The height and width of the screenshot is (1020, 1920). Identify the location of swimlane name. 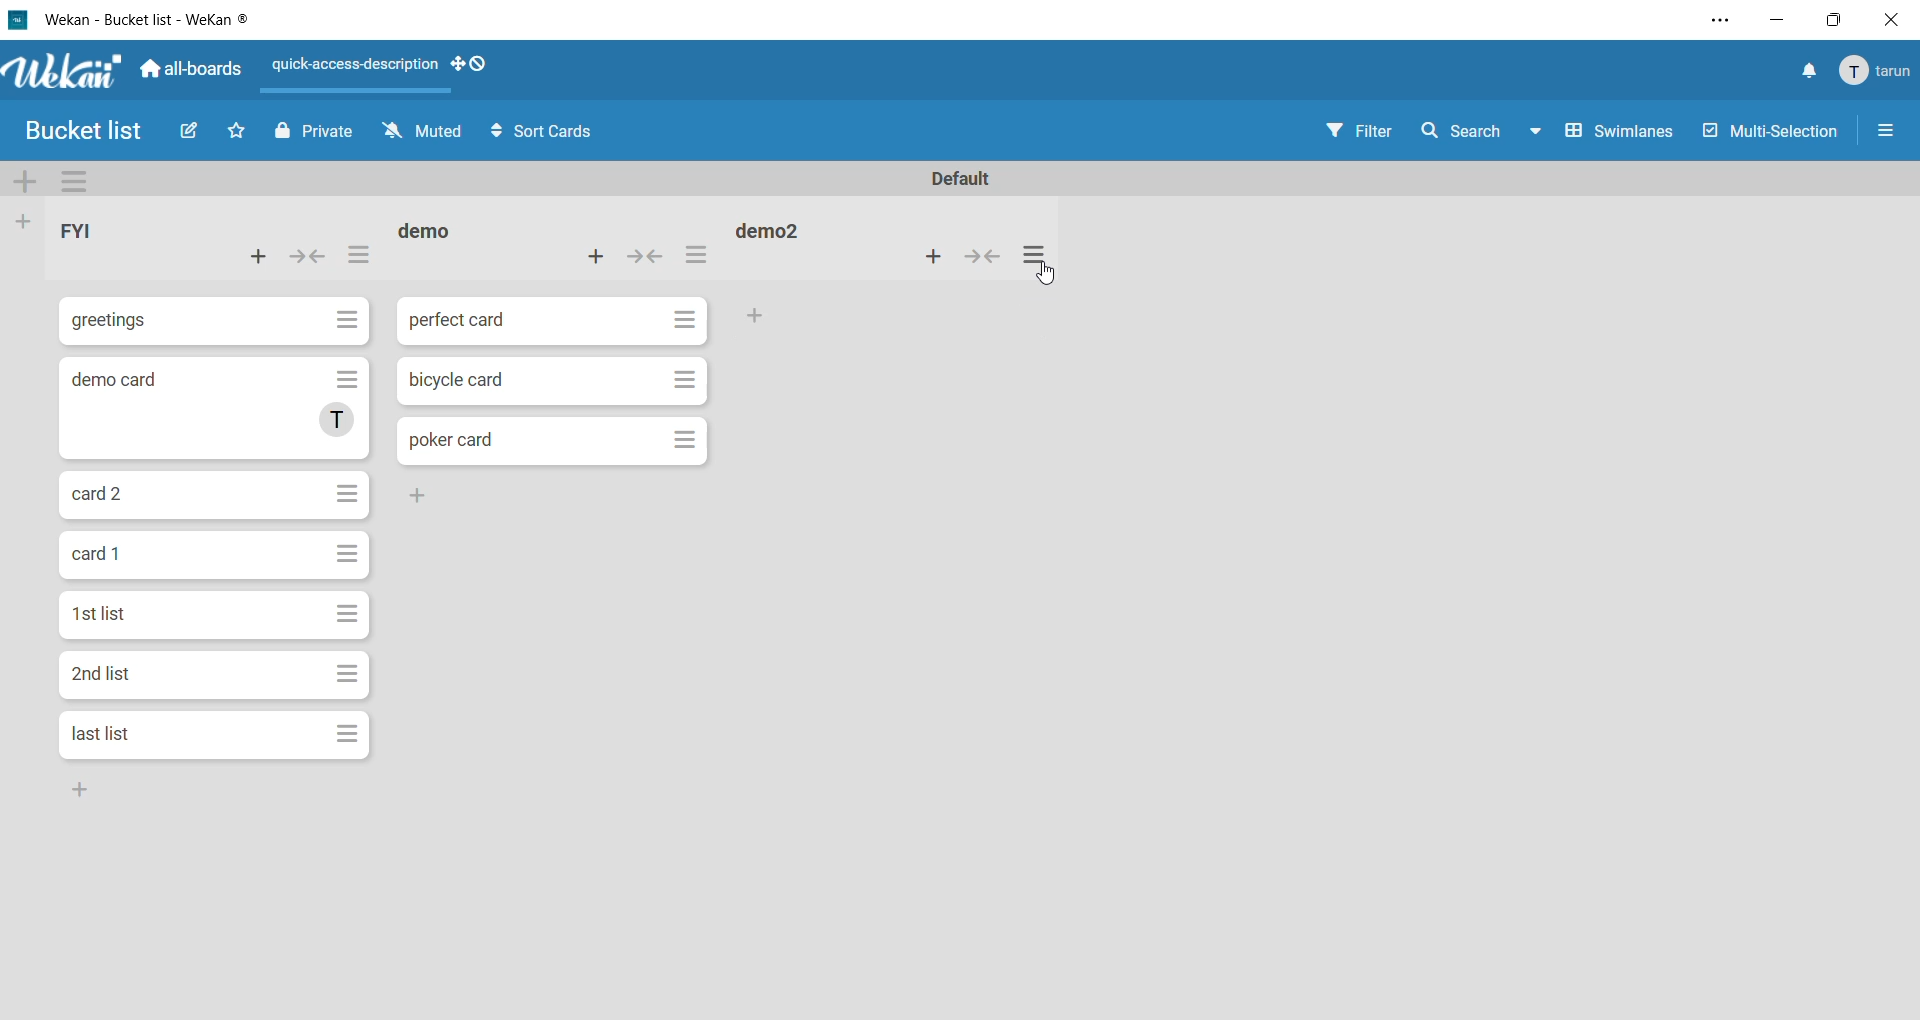
(961, 180).